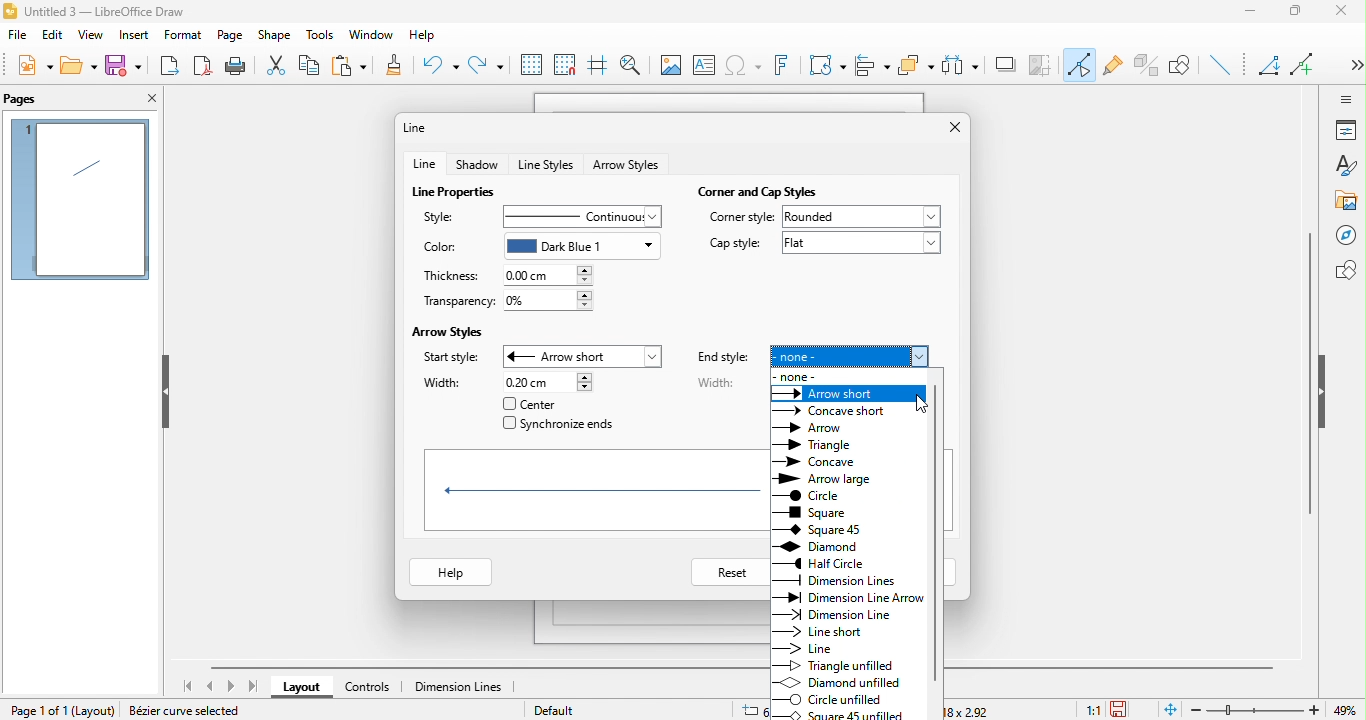  What do you see at coordinates (1346, 98) in the screenshot?
I see `sidebar setting` at bounding box center [1346, 98].